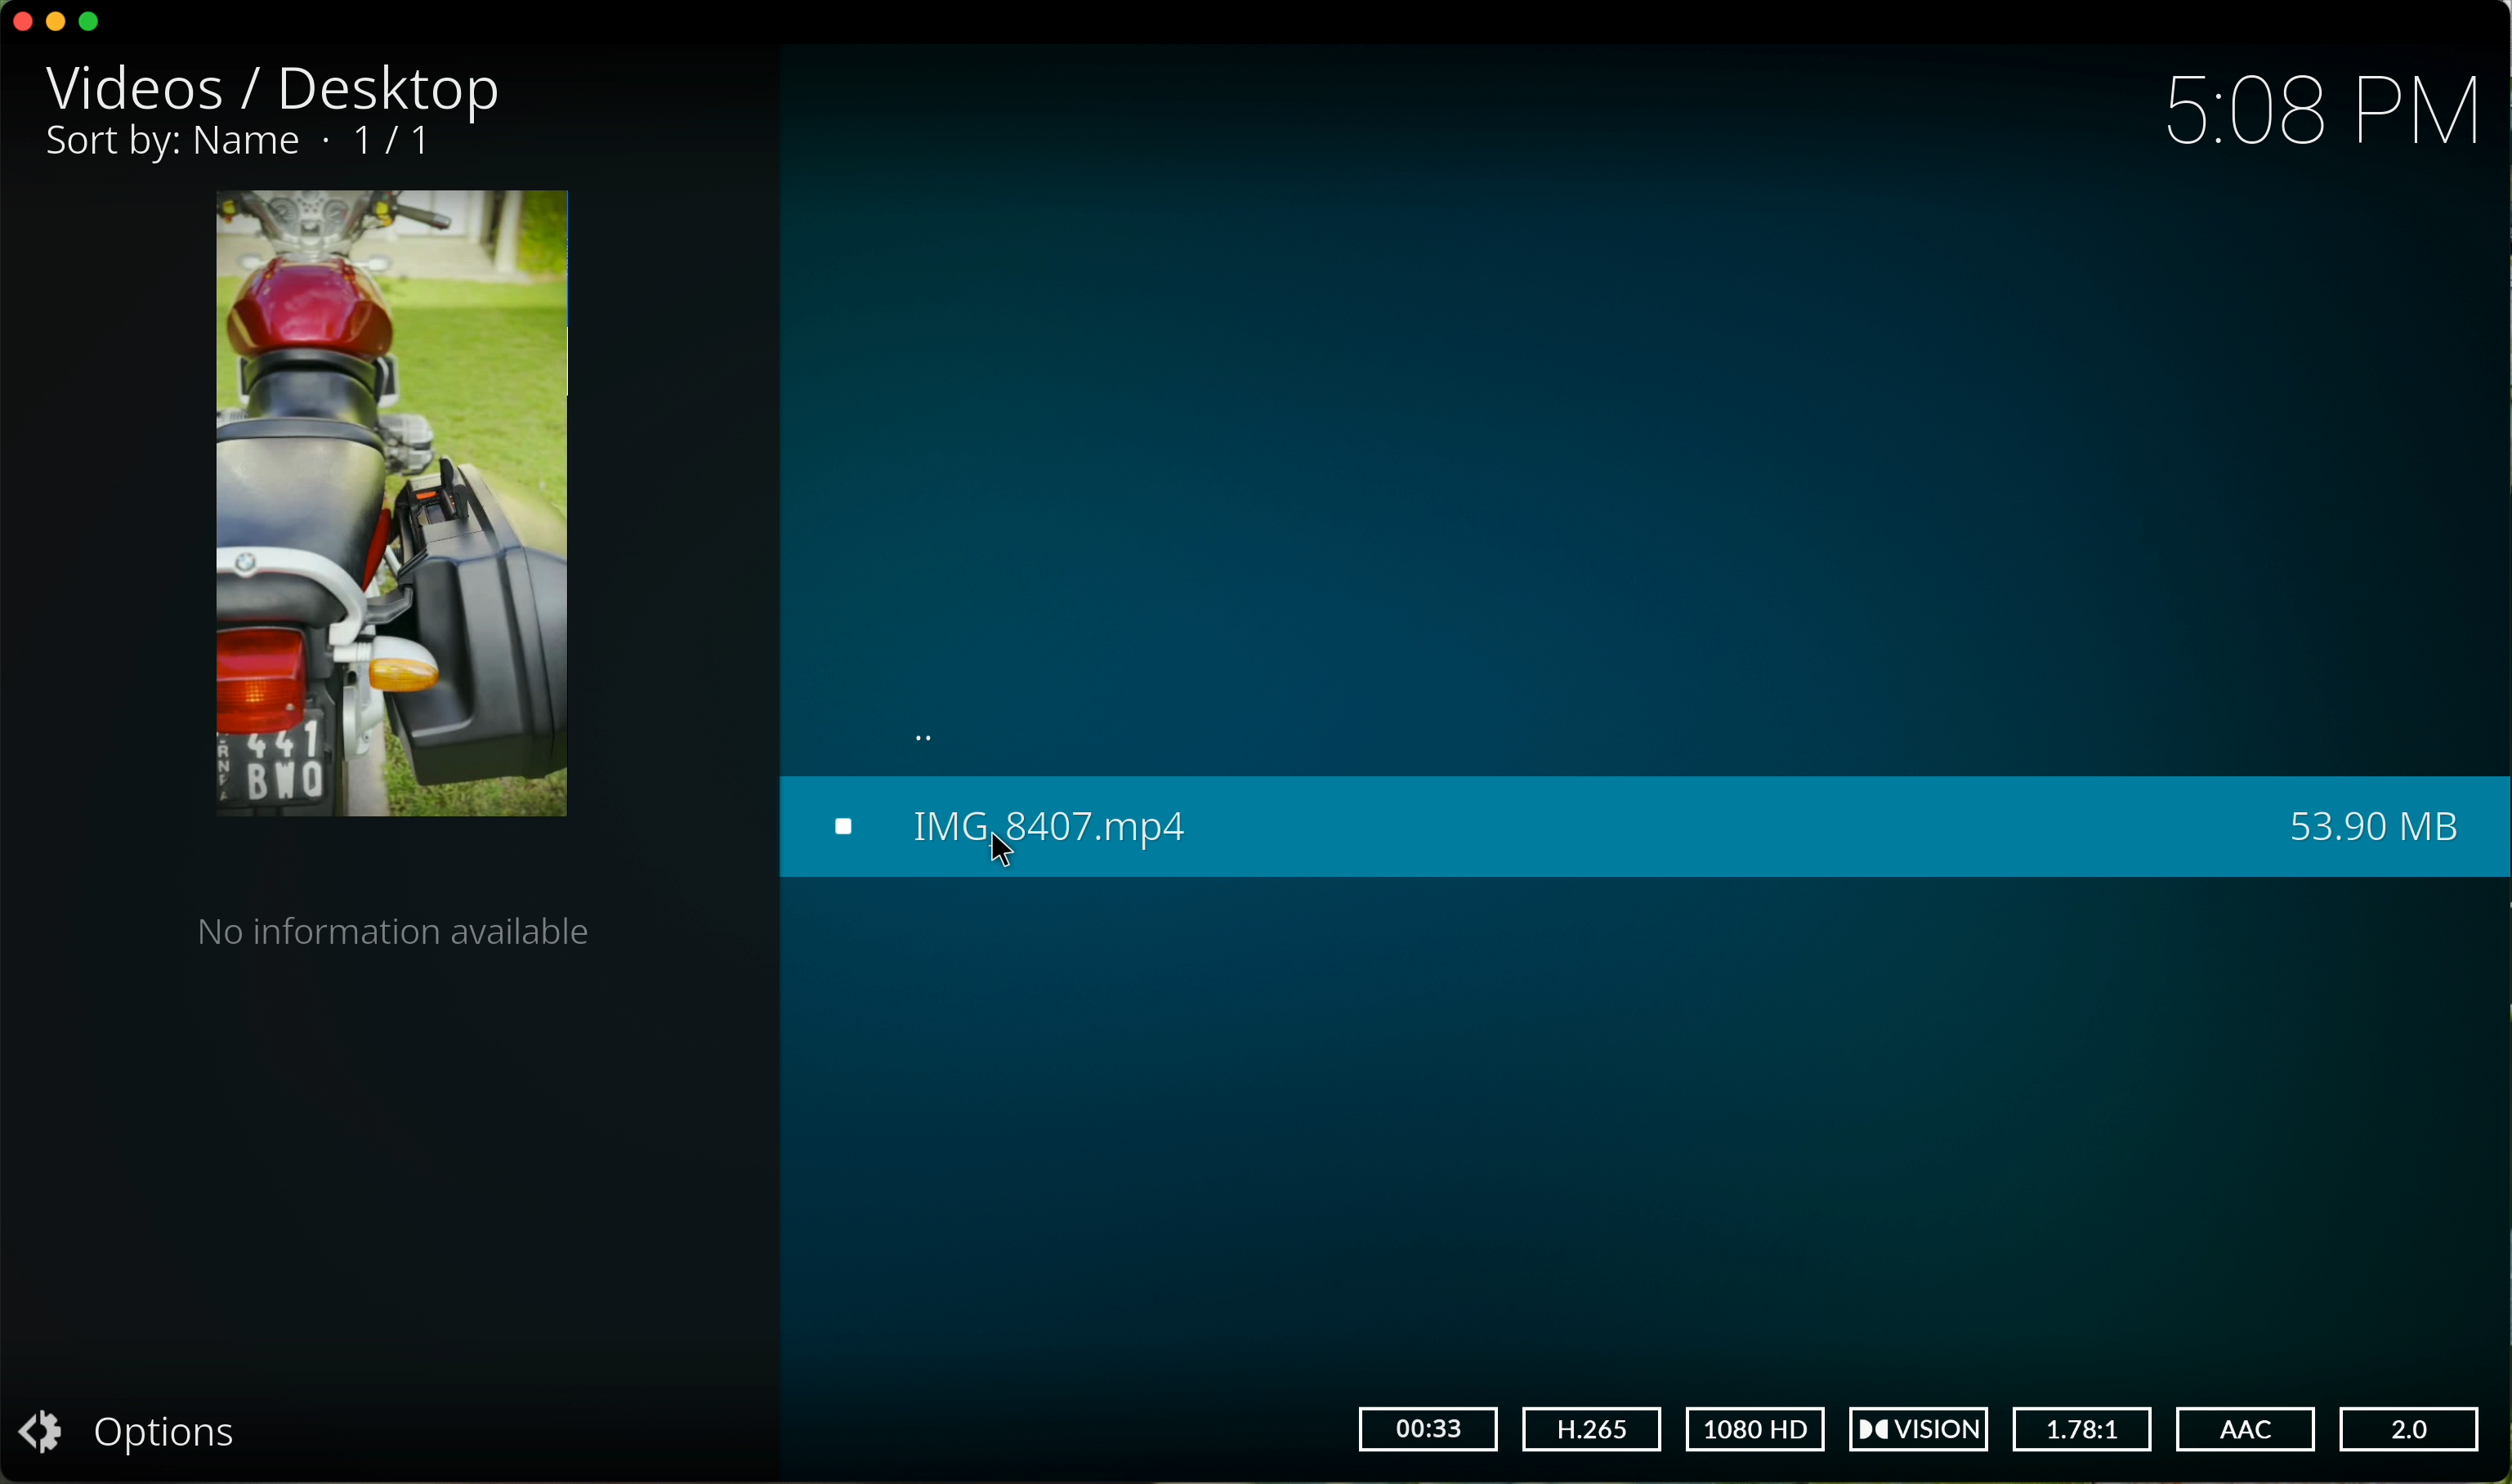 Image resolution: width=2512 pixels, height=1484 pixels. Describe the element at coordinates (2413, 1431) in the screenshot. I see `2.0` at that location.